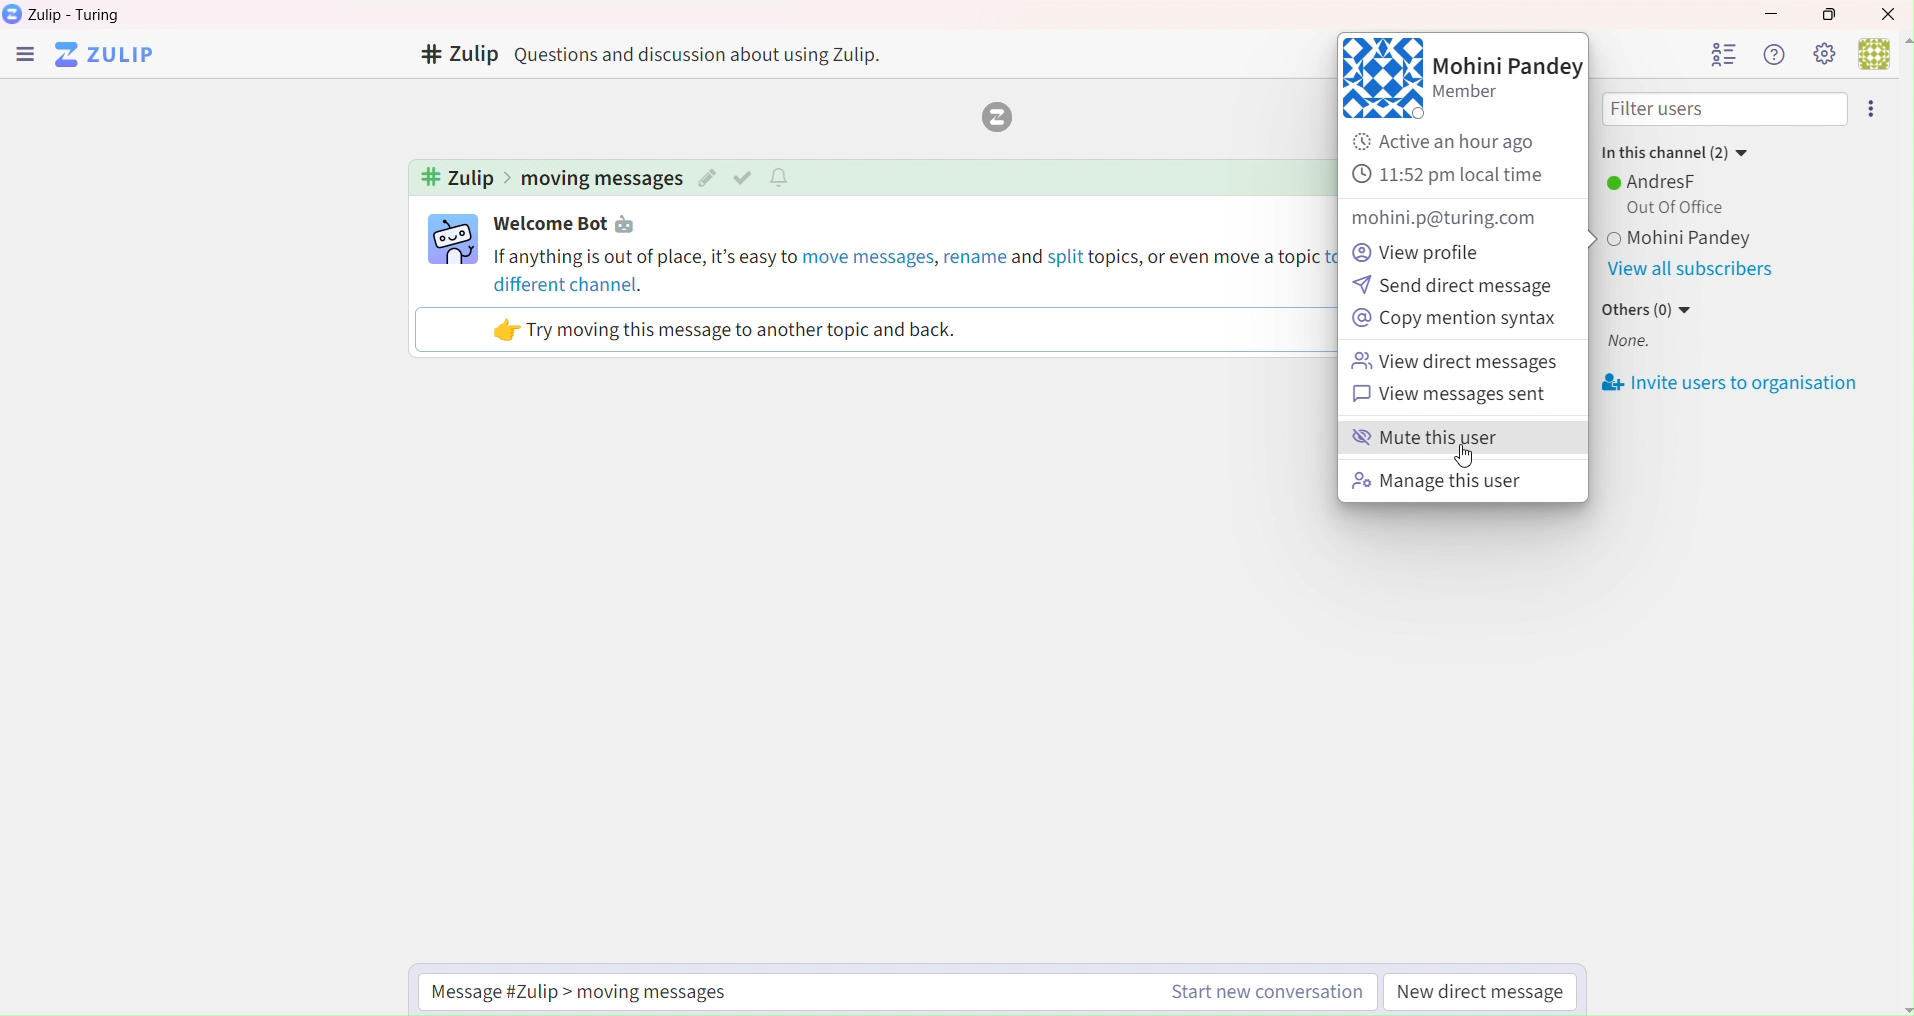 The height and width of the screenshot is (1016, 1914). I want to click on If anything is out of place, it’s easy to move messages, rename and split topics, or even move a topic to a
different channel., so click(912, 269).